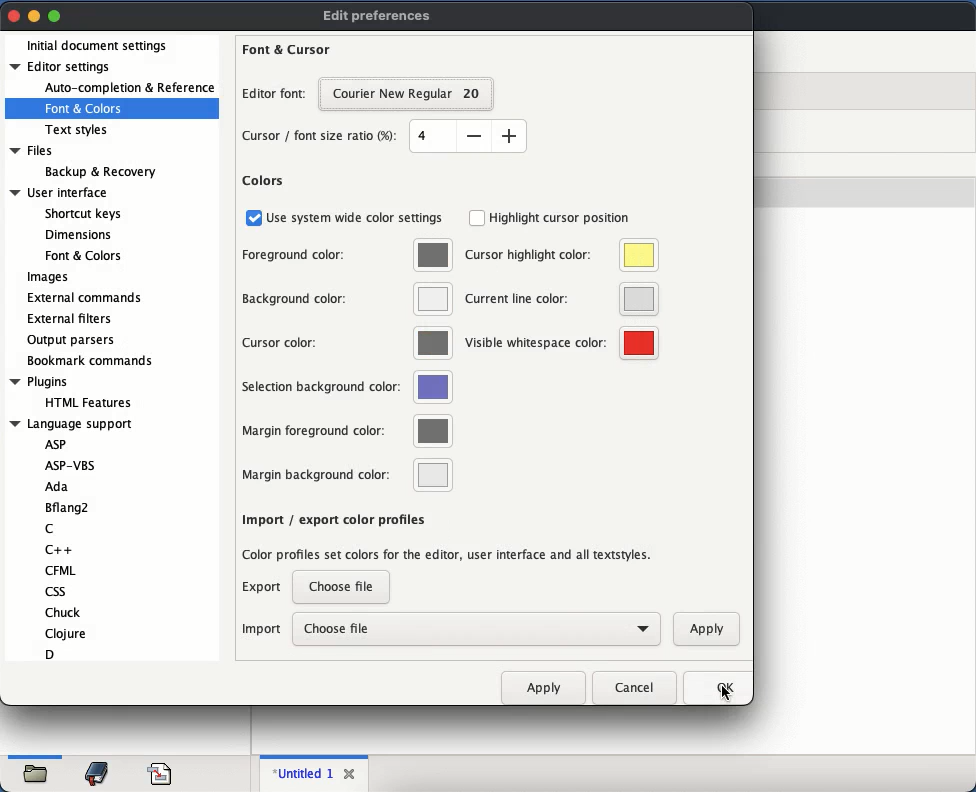 Image resolution: width=976 pixels, height=792 pixels. What do you see at coordinates (15, 17) in the screenshot?
I see `close` at bounding box center [15, 17].